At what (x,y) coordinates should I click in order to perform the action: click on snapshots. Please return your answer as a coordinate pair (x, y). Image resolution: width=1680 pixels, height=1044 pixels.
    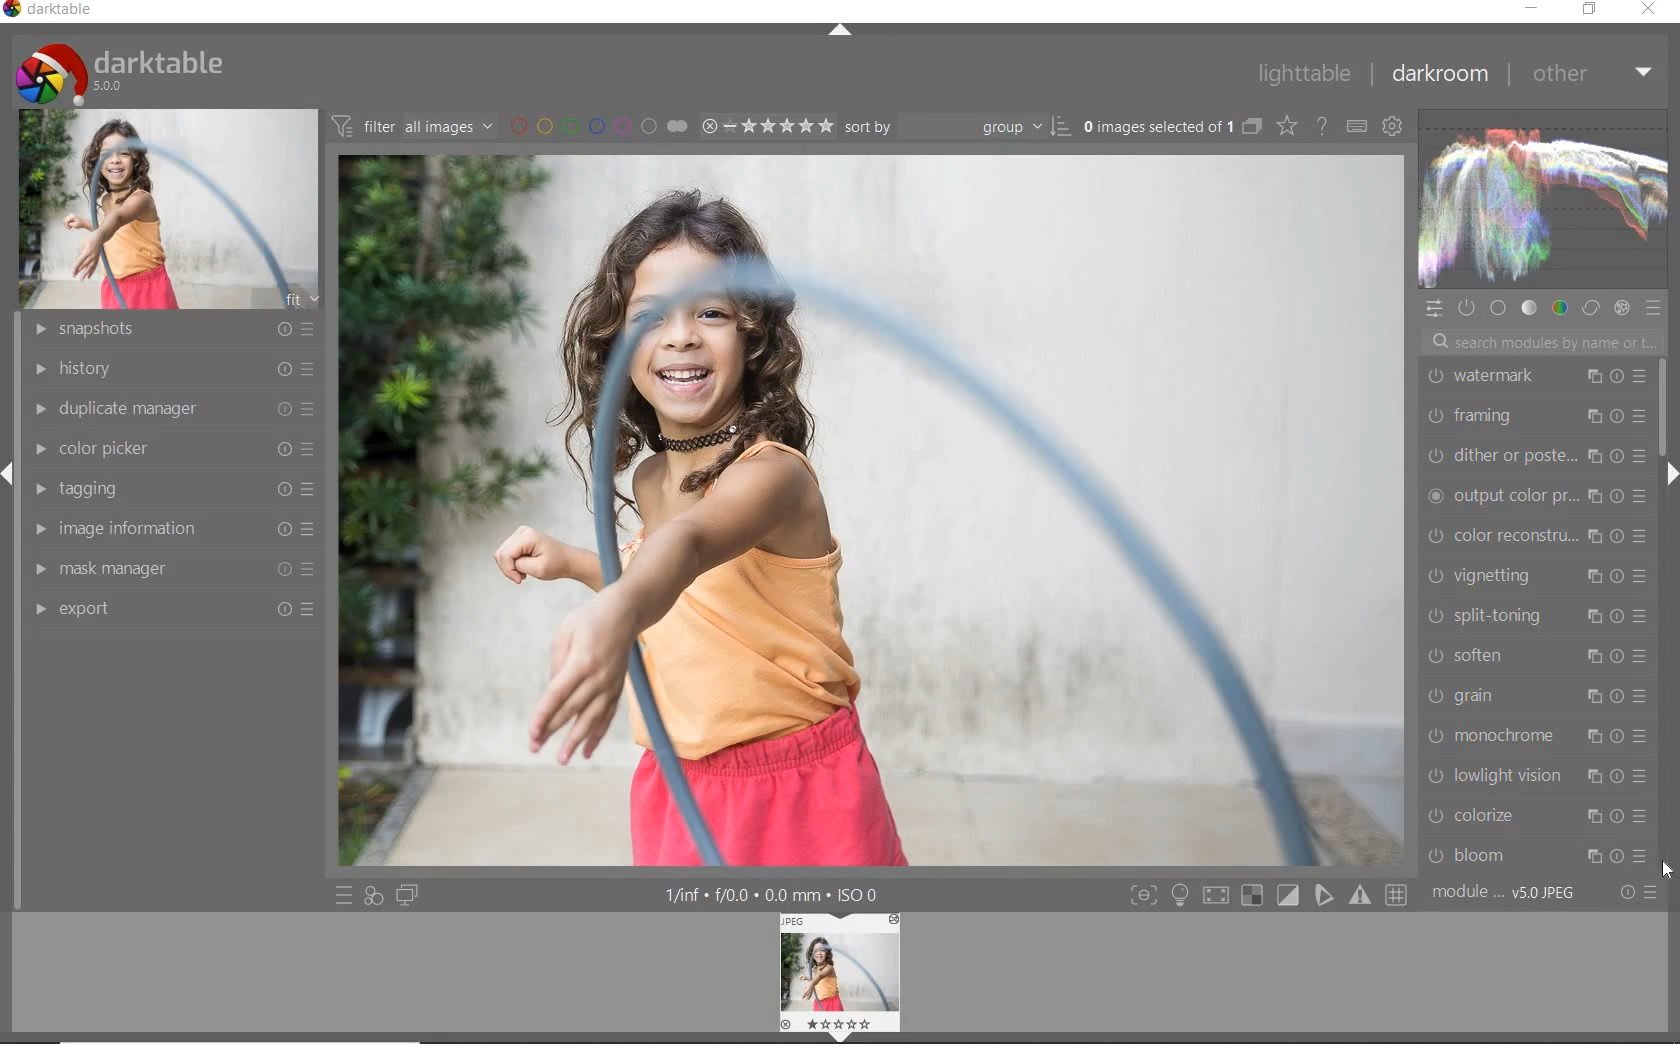
    Looking at the image, I should click on (167, 330).